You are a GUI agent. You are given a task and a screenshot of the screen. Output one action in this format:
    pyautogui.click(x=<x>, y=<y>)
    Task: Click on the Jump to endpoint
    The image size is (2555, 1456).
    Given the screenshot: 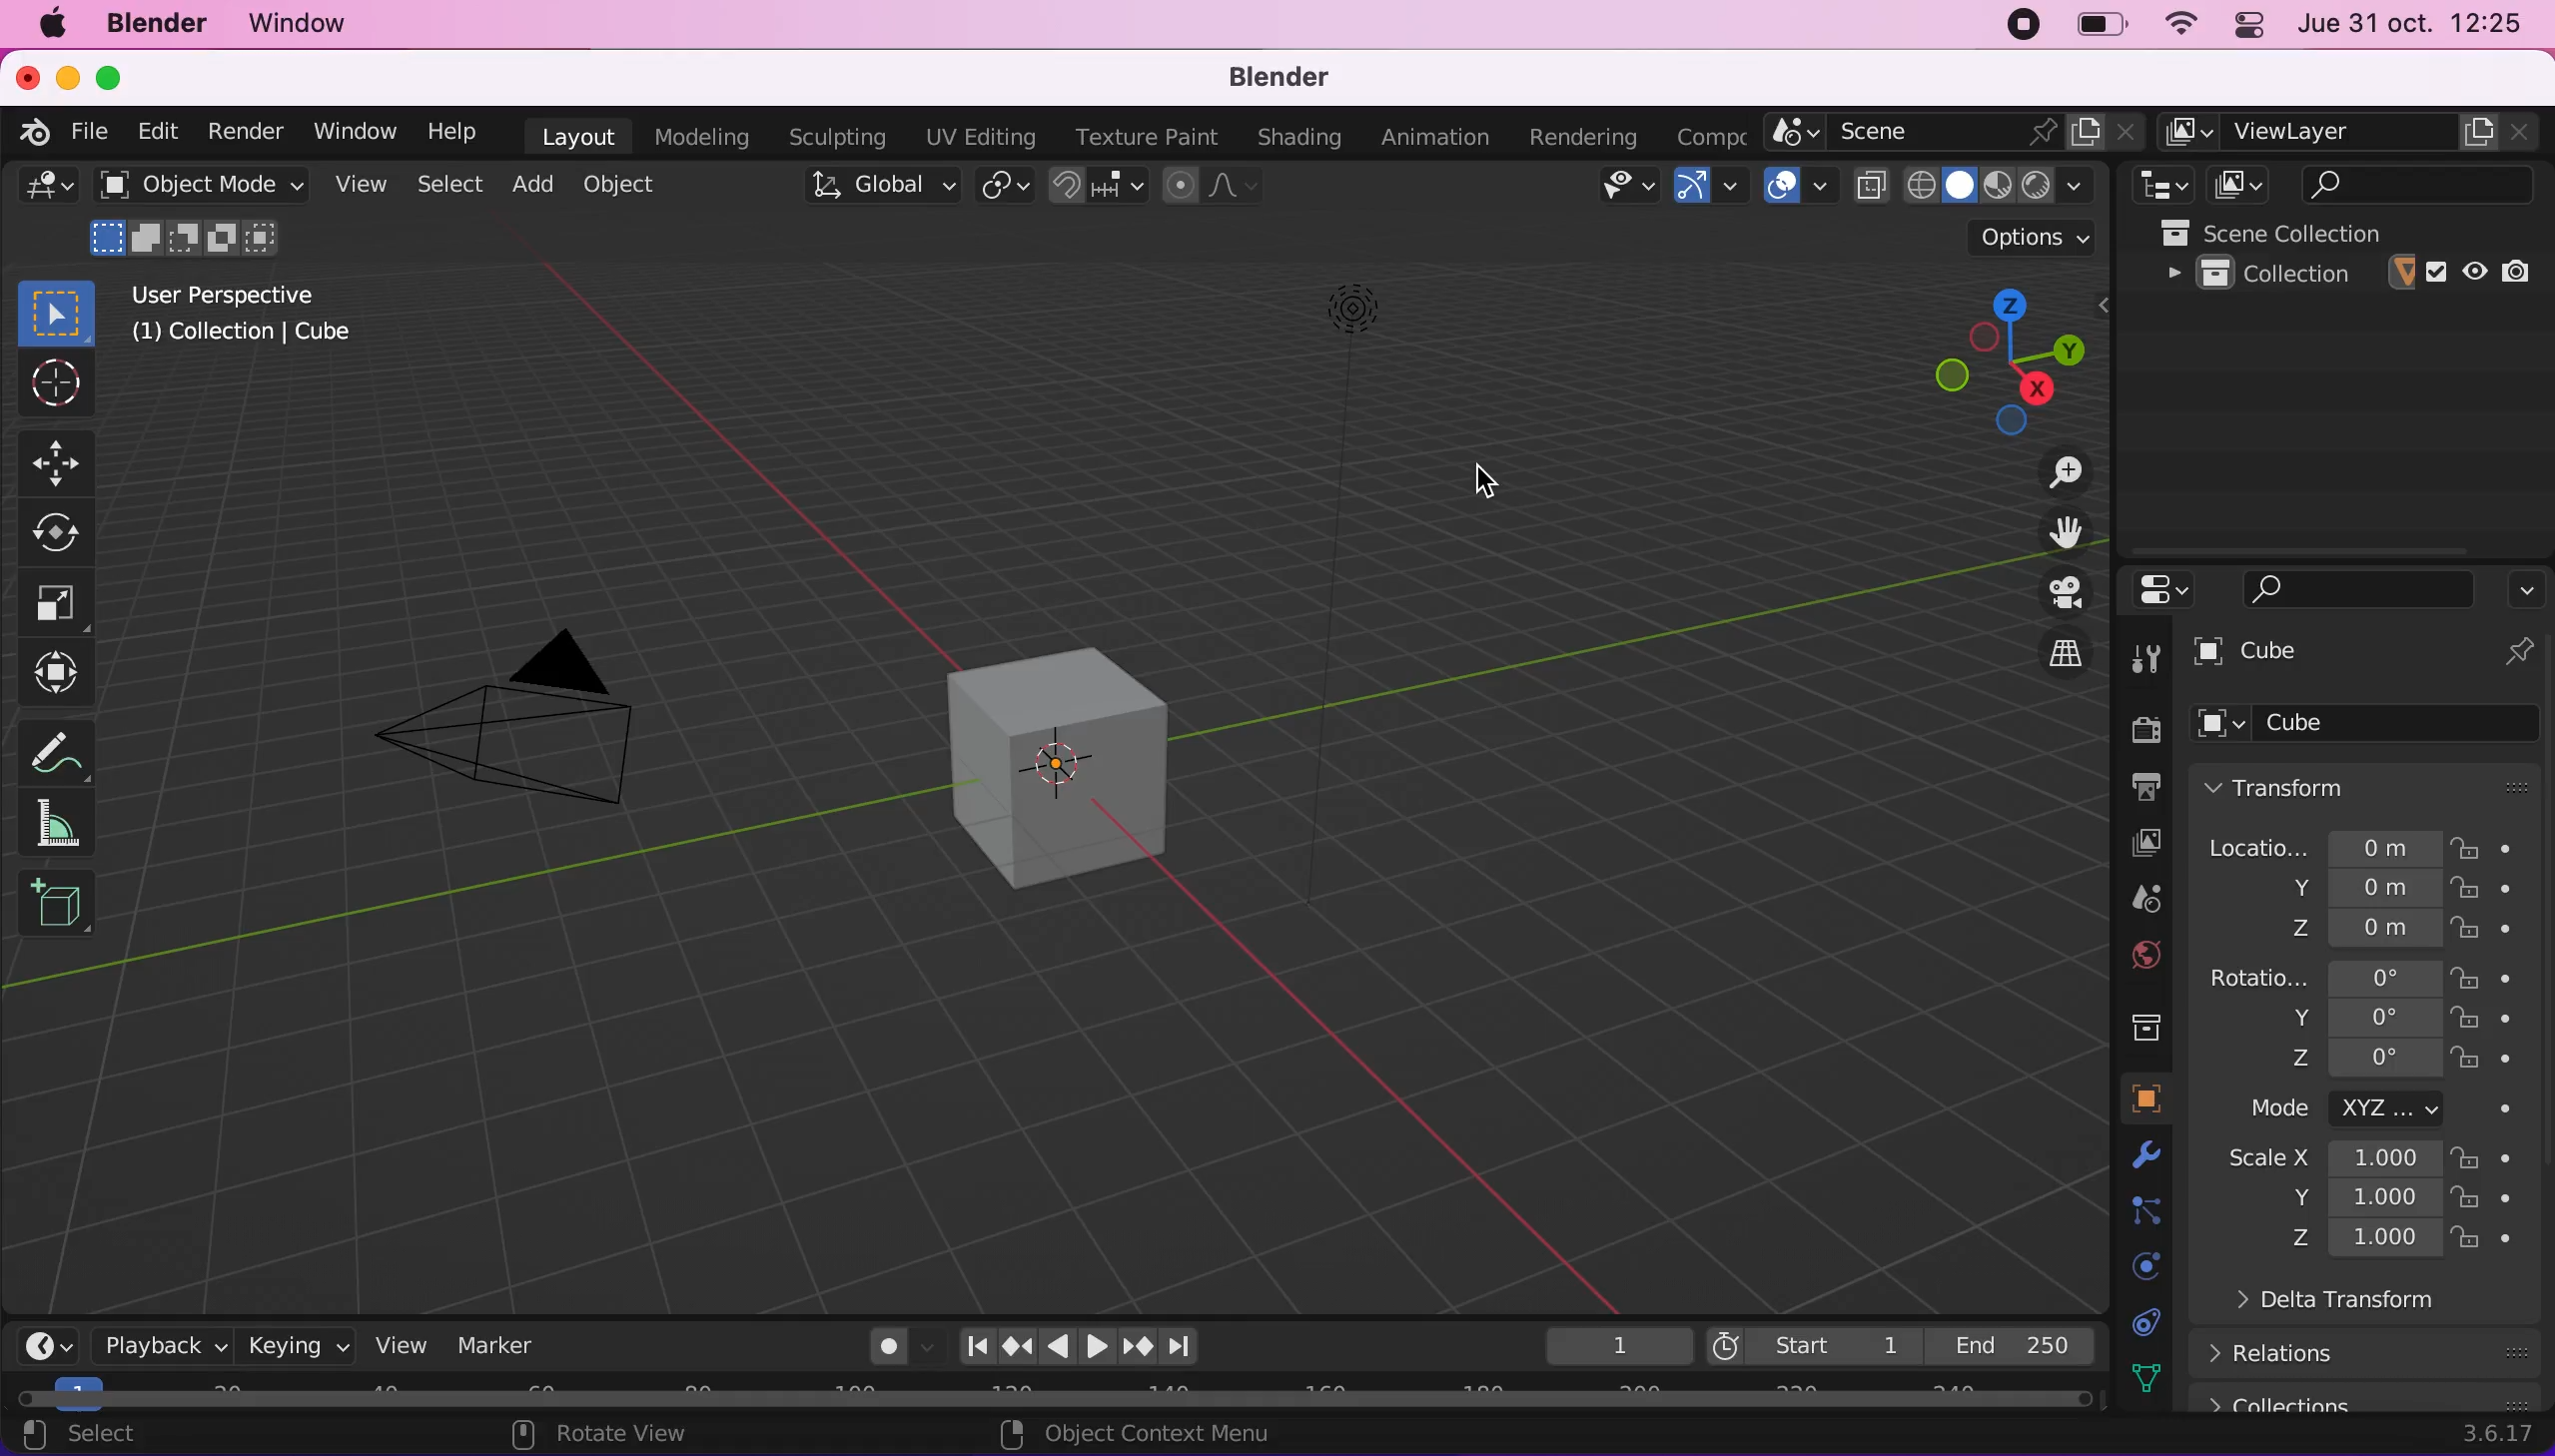 What is the action you would take?
    pyautogui.click(x=1186, y=1348)
    